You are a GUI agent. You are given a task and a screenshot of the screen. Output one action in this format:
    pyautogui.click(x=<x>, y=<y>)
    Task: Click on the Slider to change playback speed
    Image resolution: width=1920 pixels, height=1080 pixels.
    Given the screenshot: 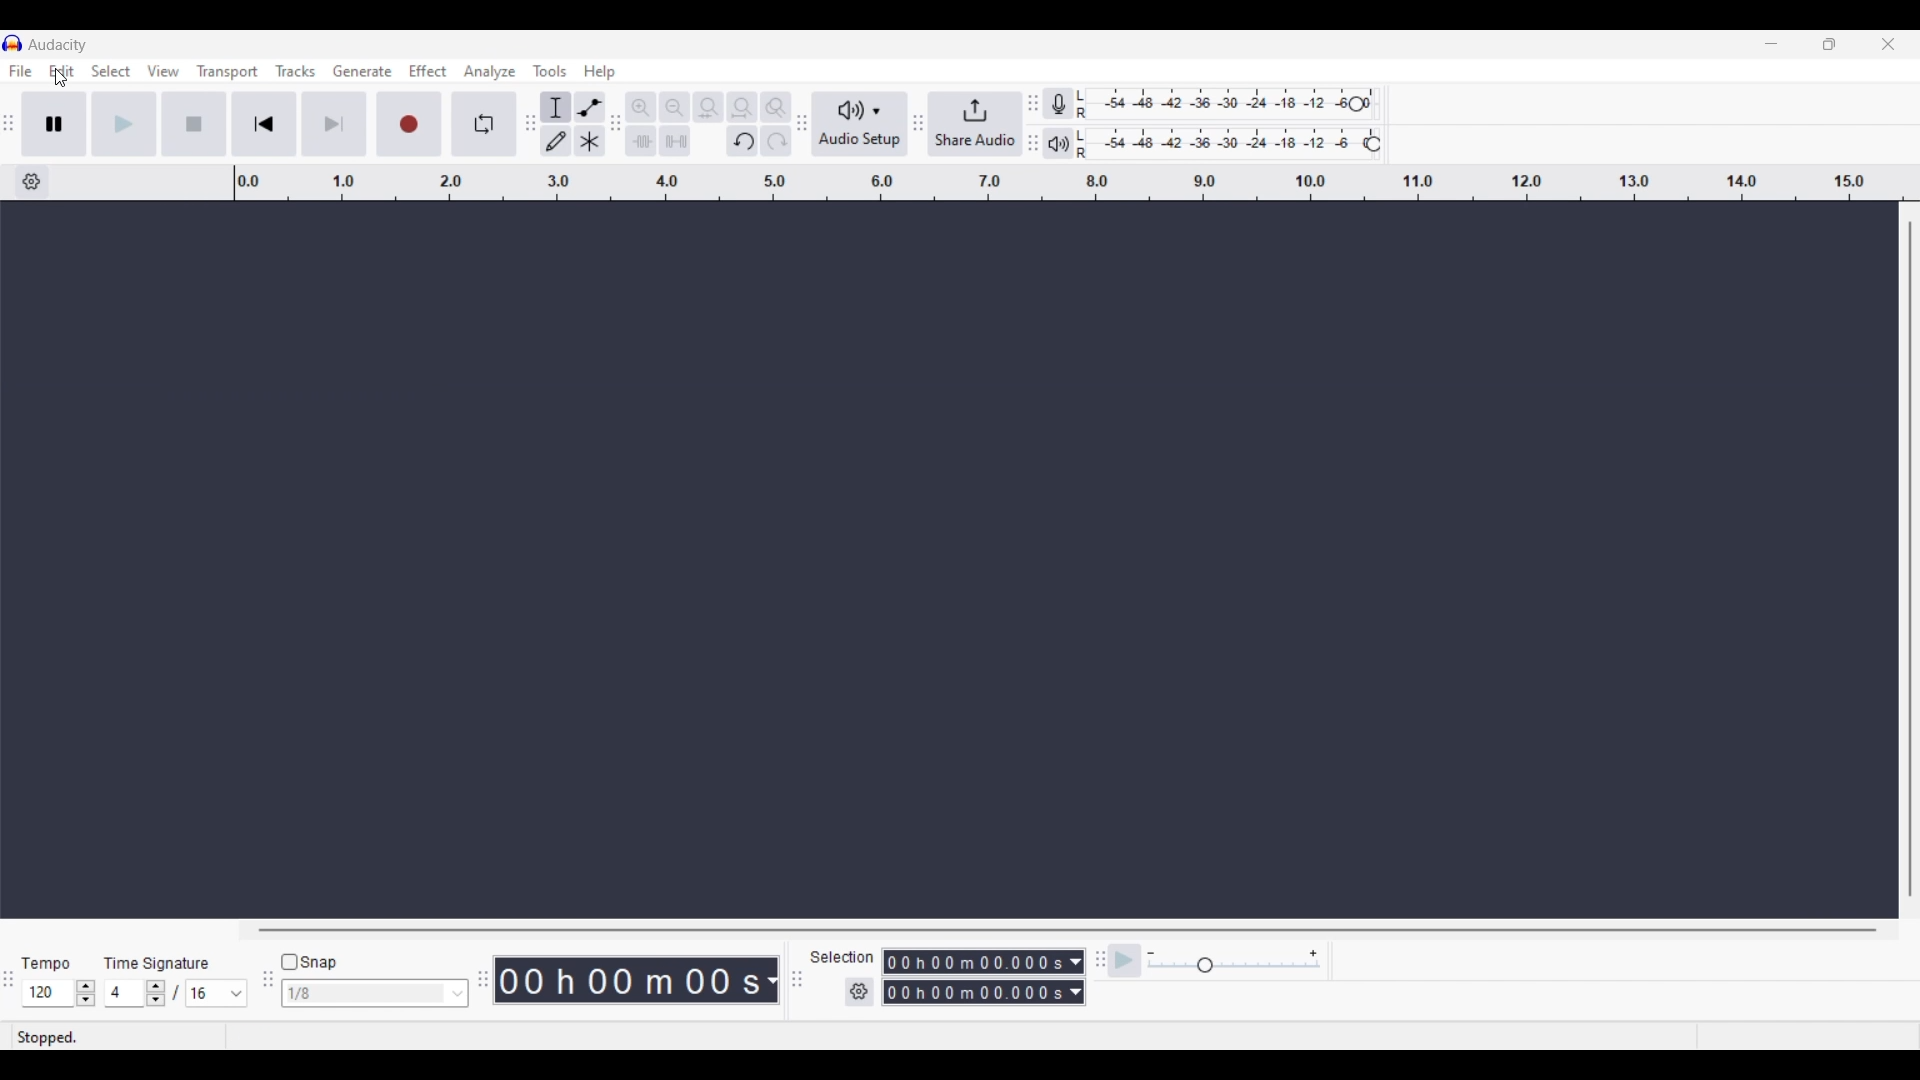 What is the action you would take?
    pyautogui.click(x=1234, y=967)
    